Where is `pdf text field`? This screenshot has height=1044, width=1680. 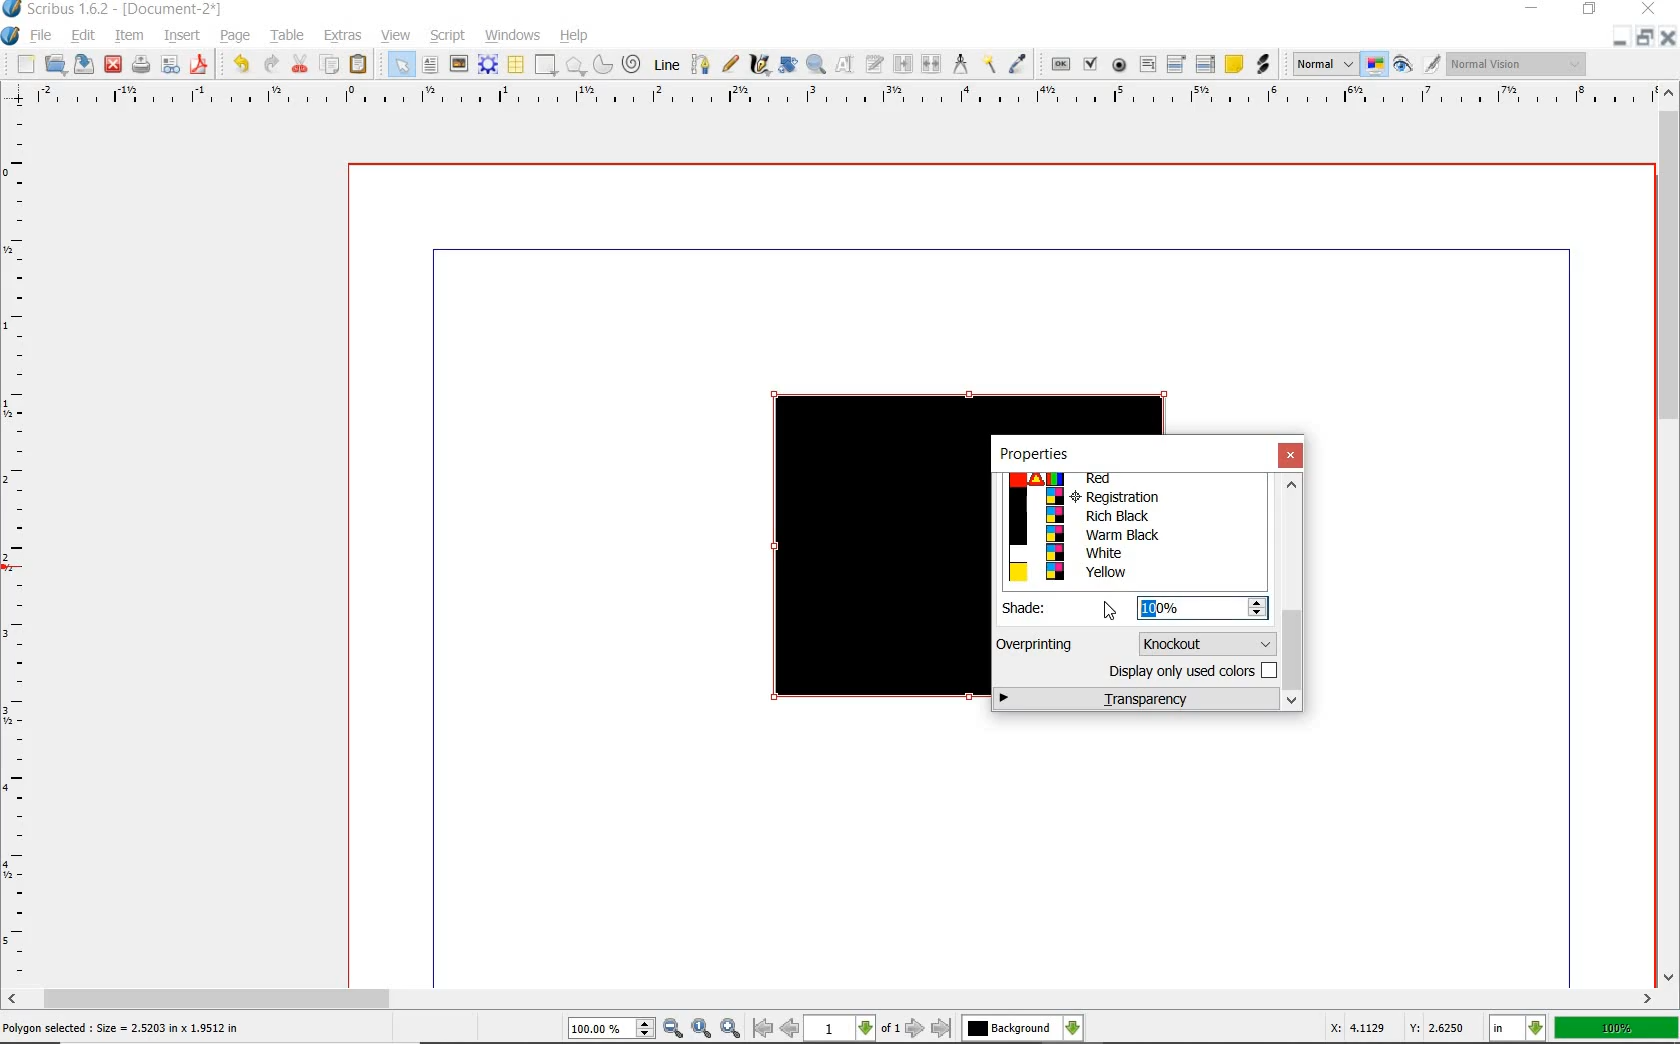 pdf text field is located at coordinates (1149, 65).